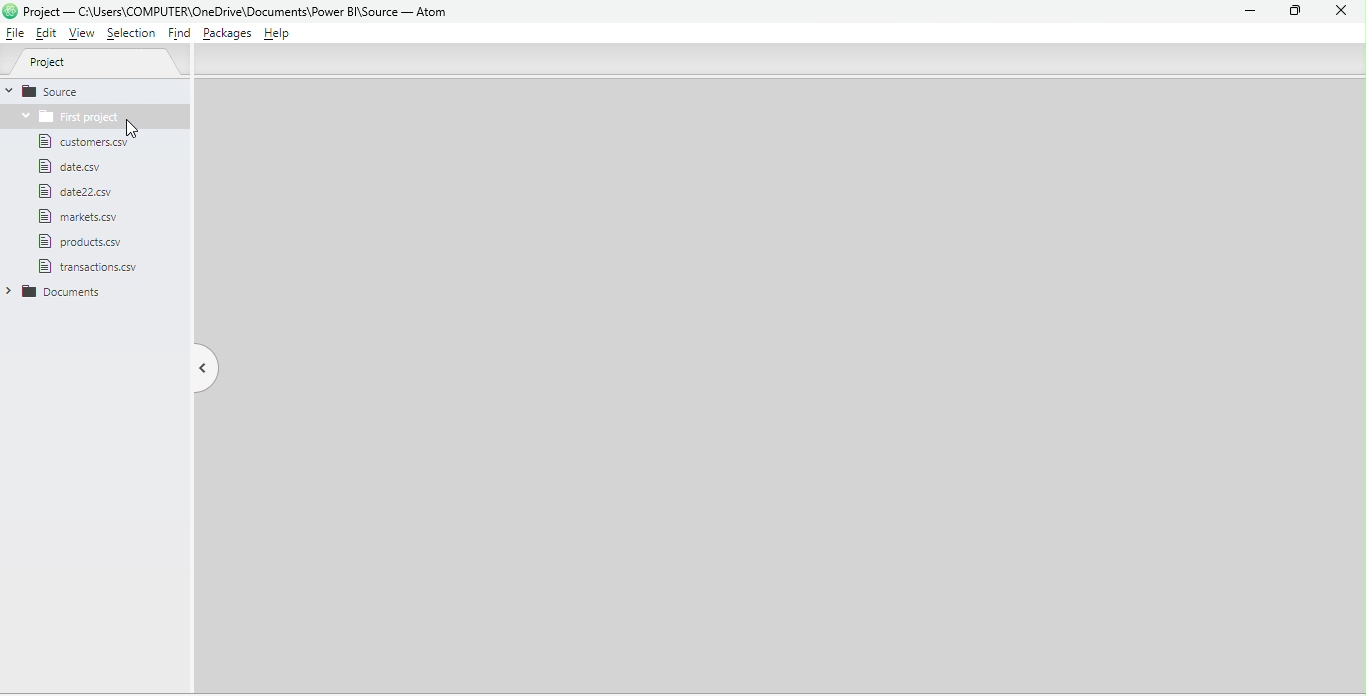 The height and width of the screenshot is (696, 1366). What do you see at coordinates (83, 34) in the screenshot?
I see `View` at bounding box center [83, 34].